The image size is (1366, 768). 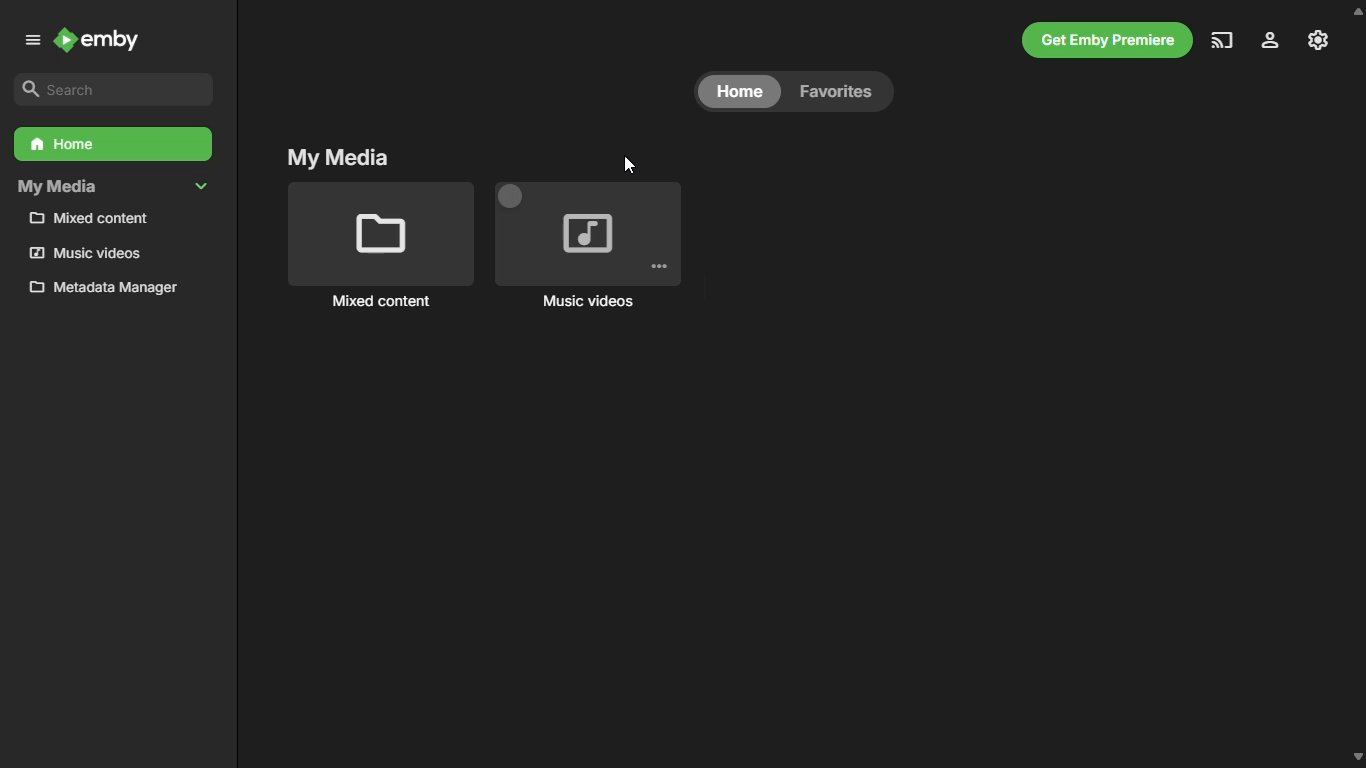 I want to click on get emby premiere, so click(x=1107, y=41).